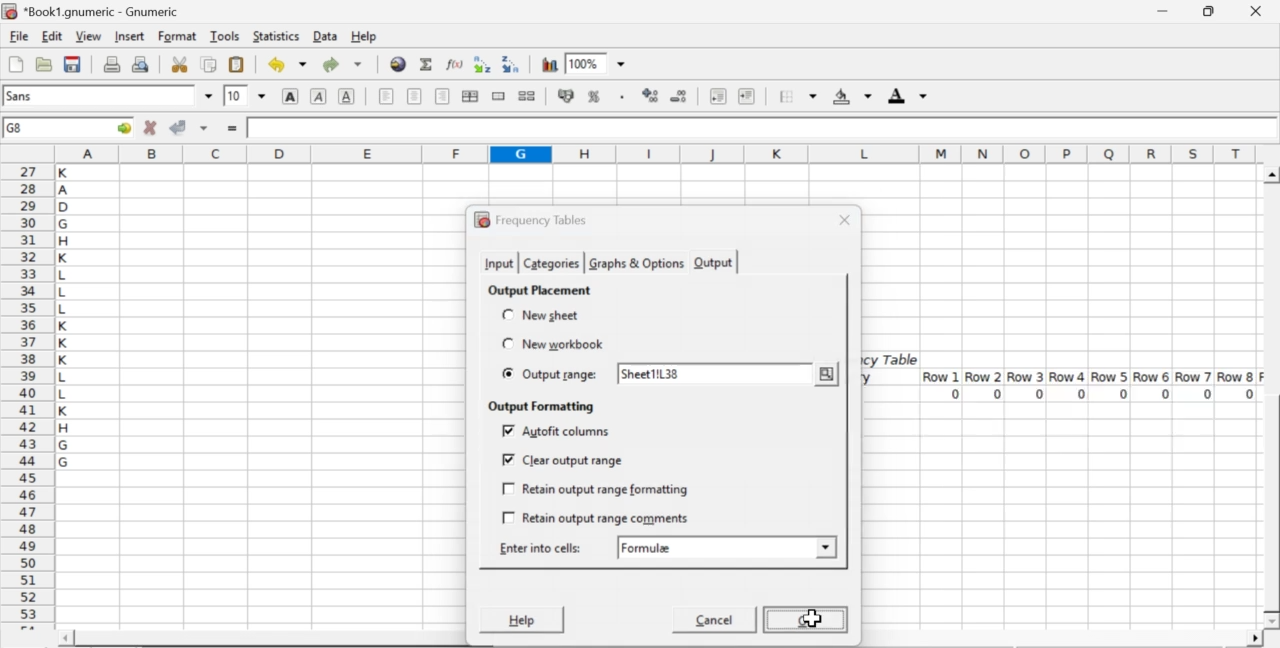 The width and height of the screenshot is (1280, 648). Describe the element at coordinates (842, 221) in the screenshot. I see `close` at that location.